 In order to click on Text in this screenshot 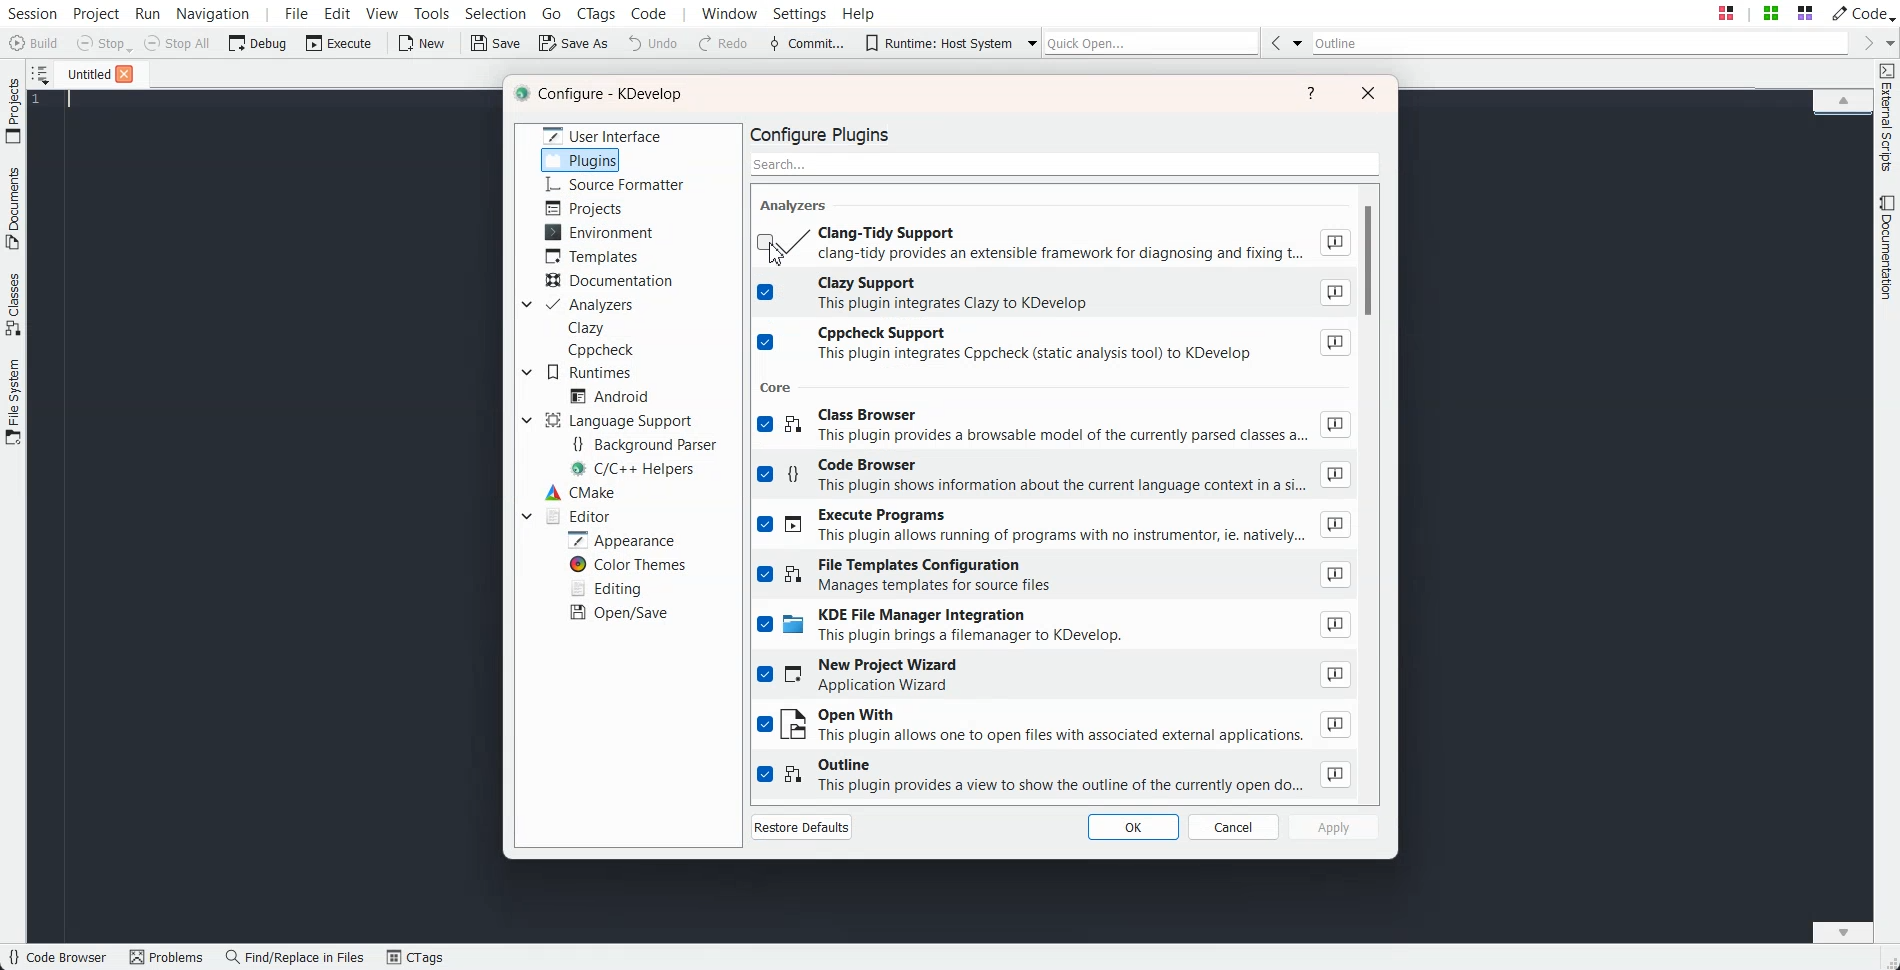, I will do `click(827, 133)`.